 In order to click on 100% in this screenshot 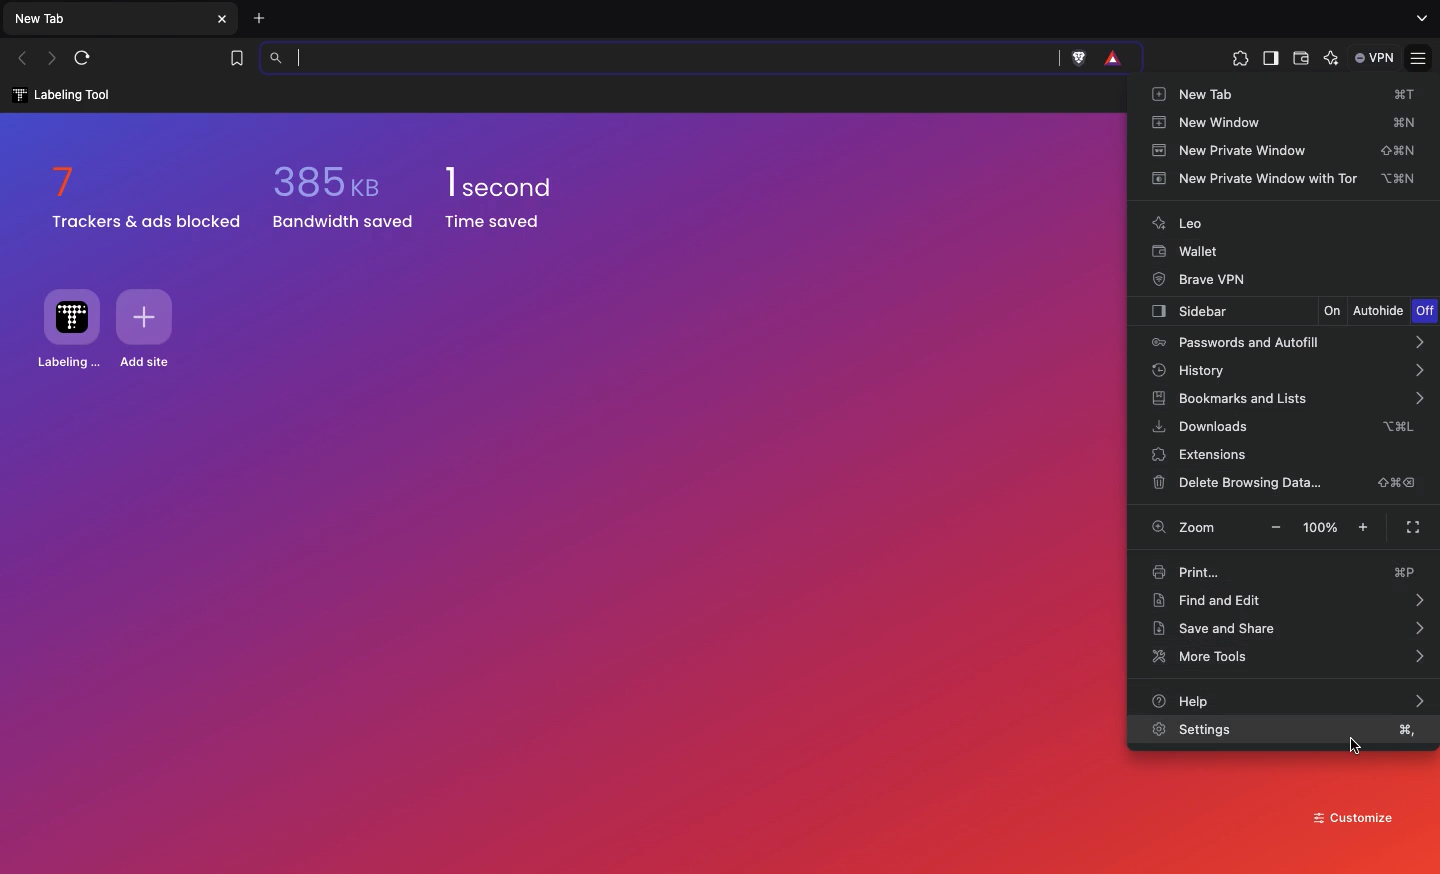, I will do `click(1322, 527)`.